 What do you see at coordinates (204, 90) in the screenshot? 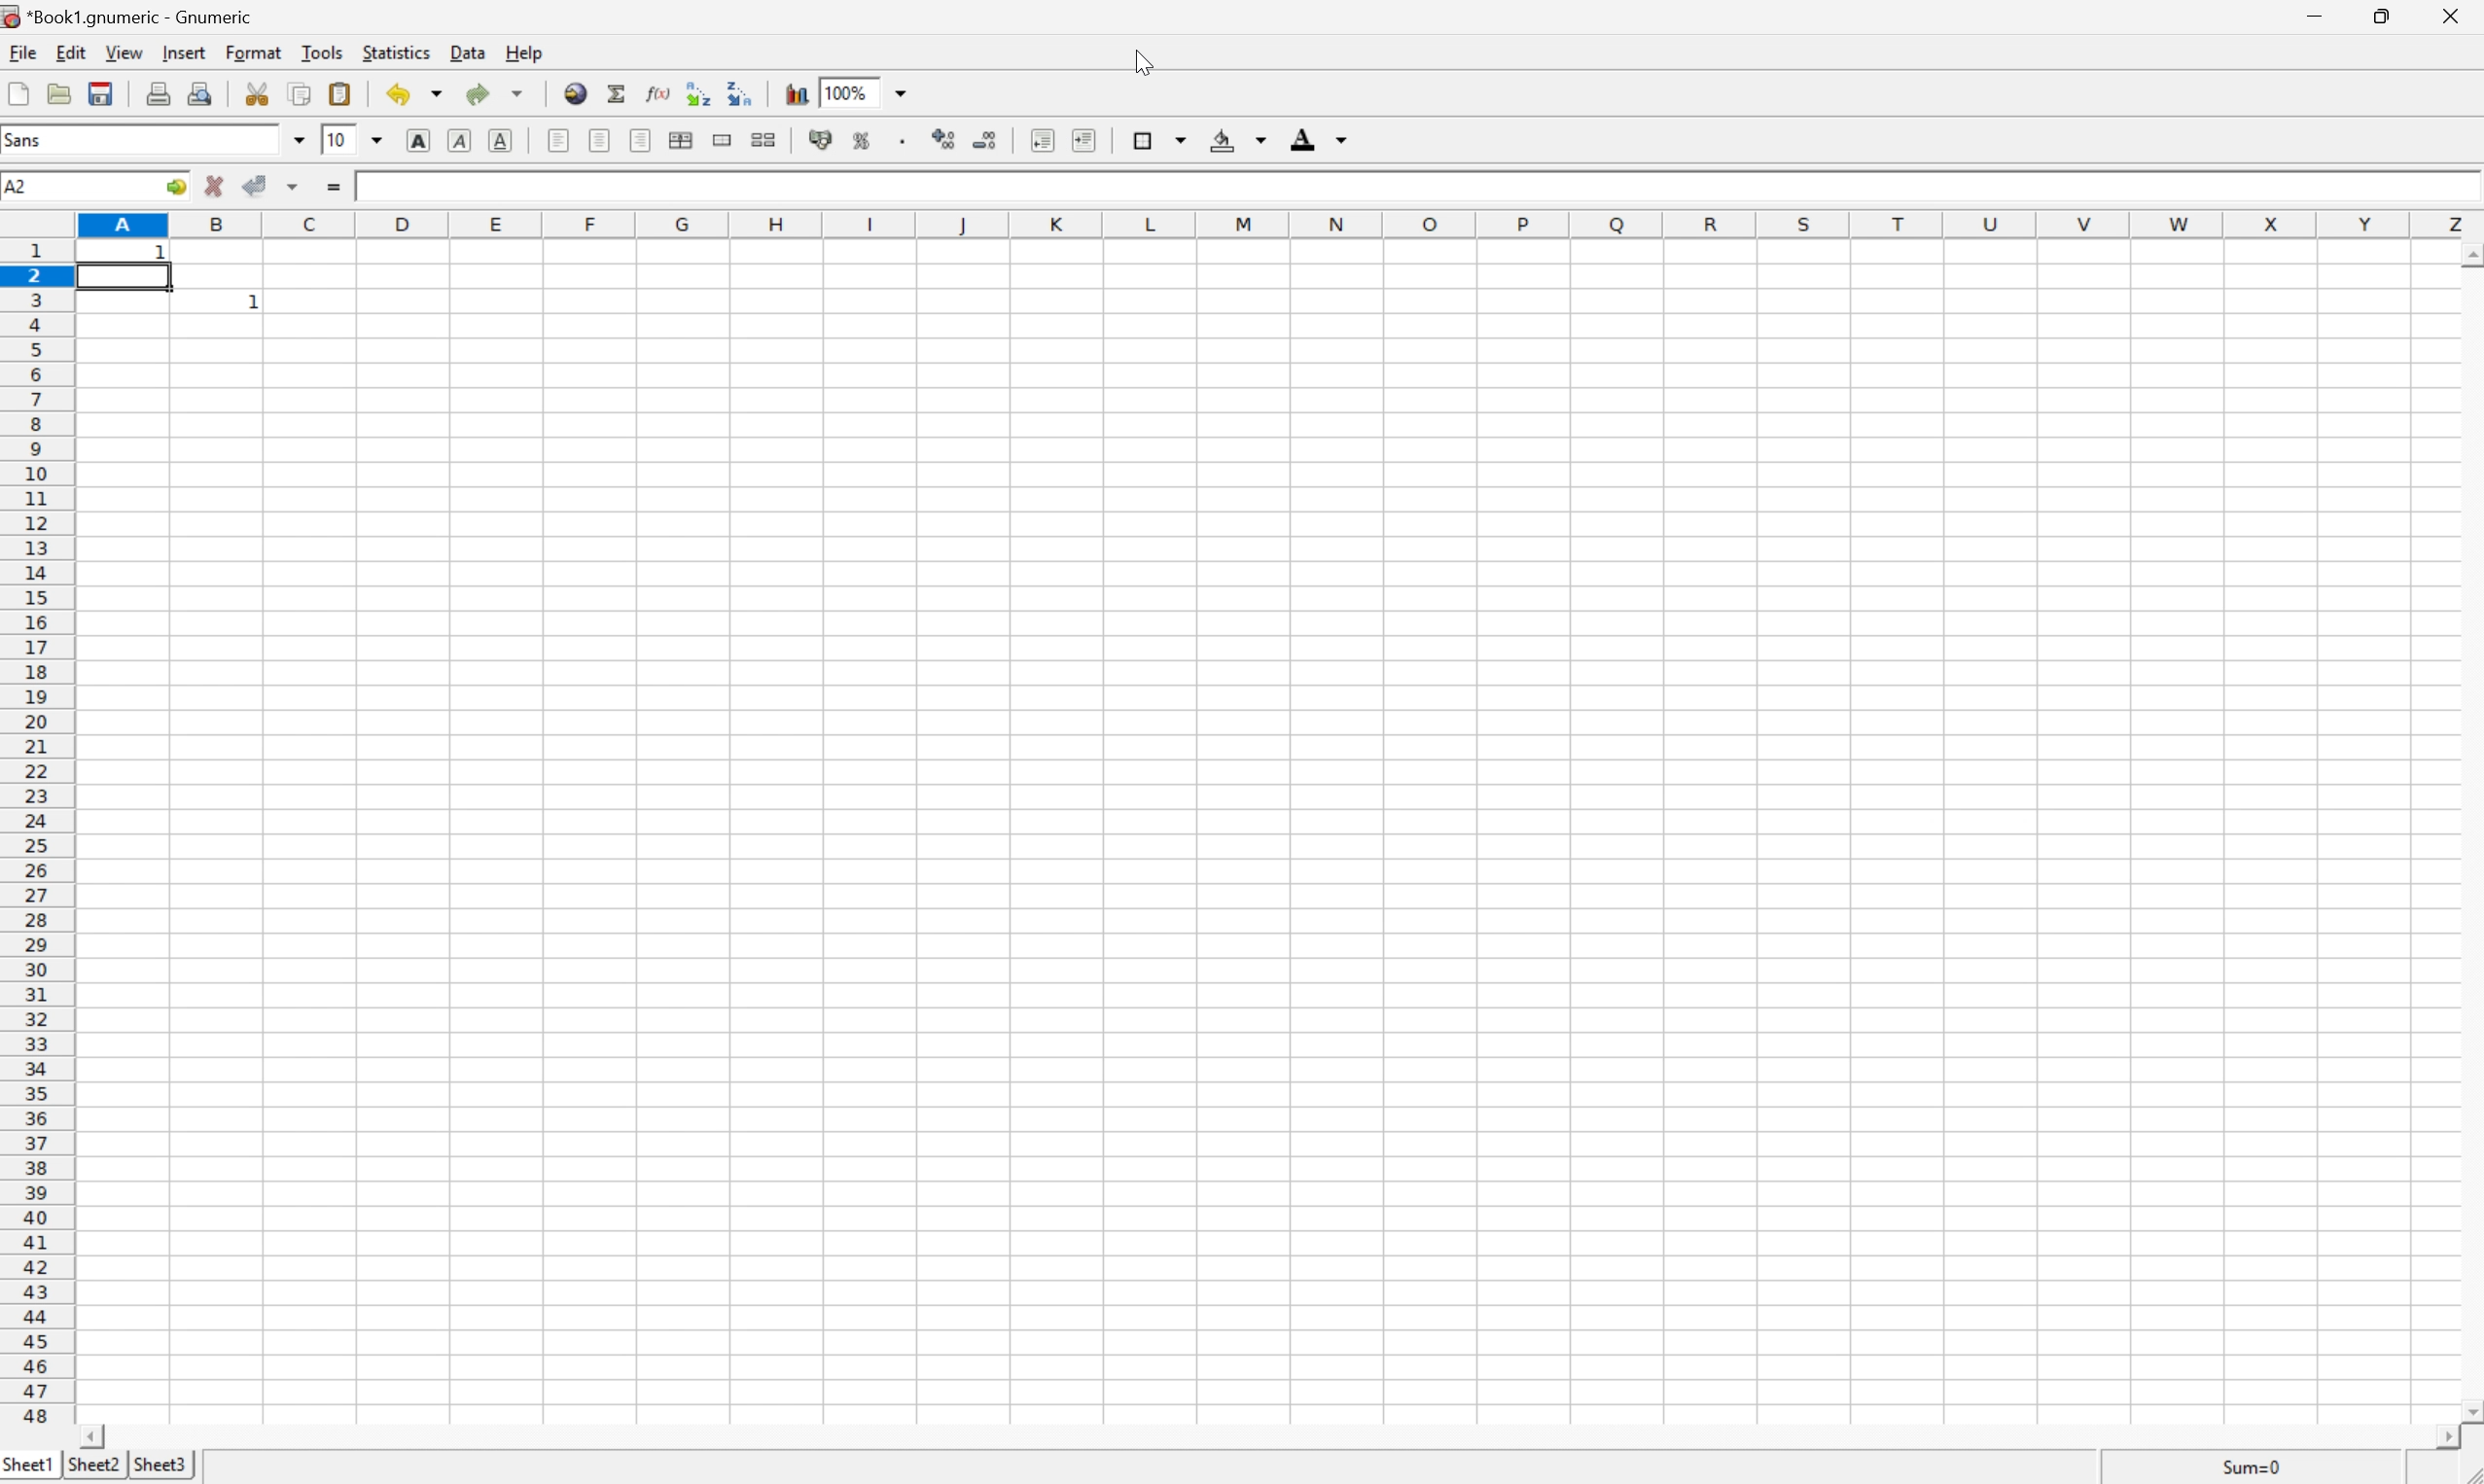
I see `print preview` at bounding box center [204, 90].